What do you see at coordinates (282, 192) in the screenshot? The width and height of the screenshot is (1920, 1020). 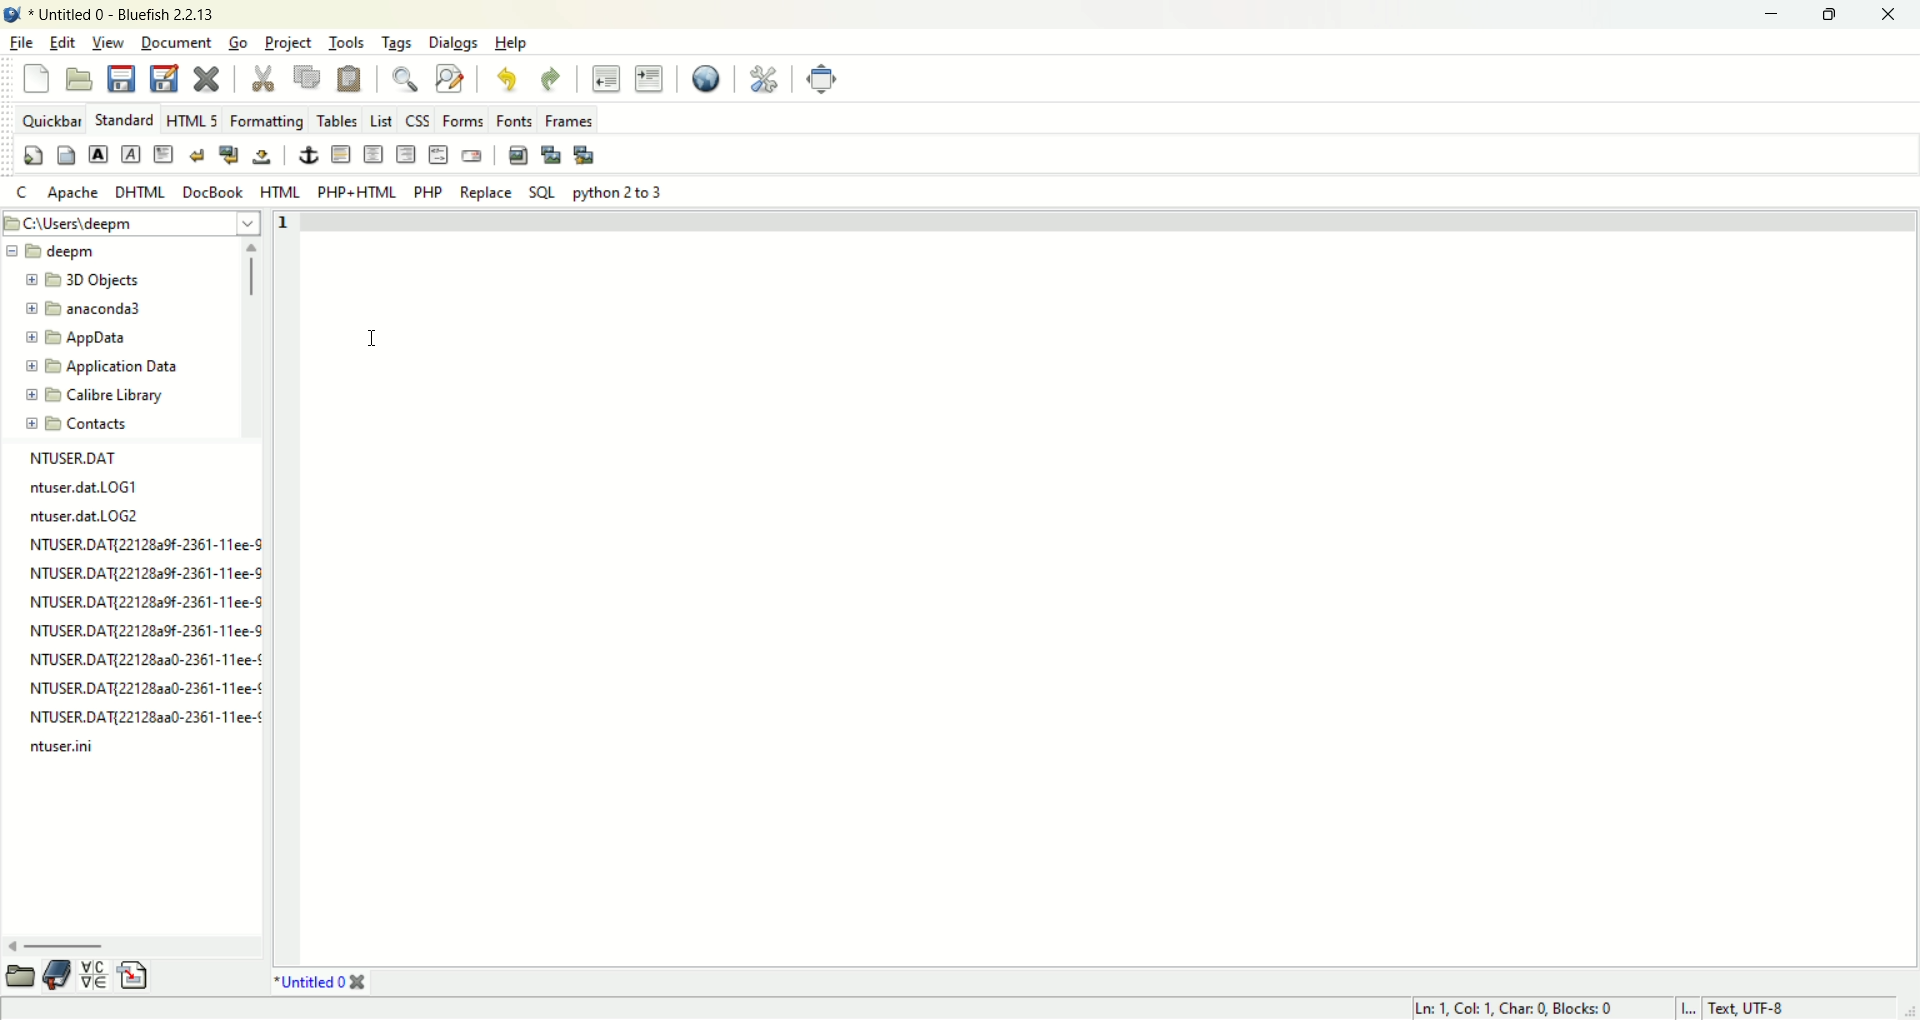 I see `HTML` at bounding box center [282, 192].